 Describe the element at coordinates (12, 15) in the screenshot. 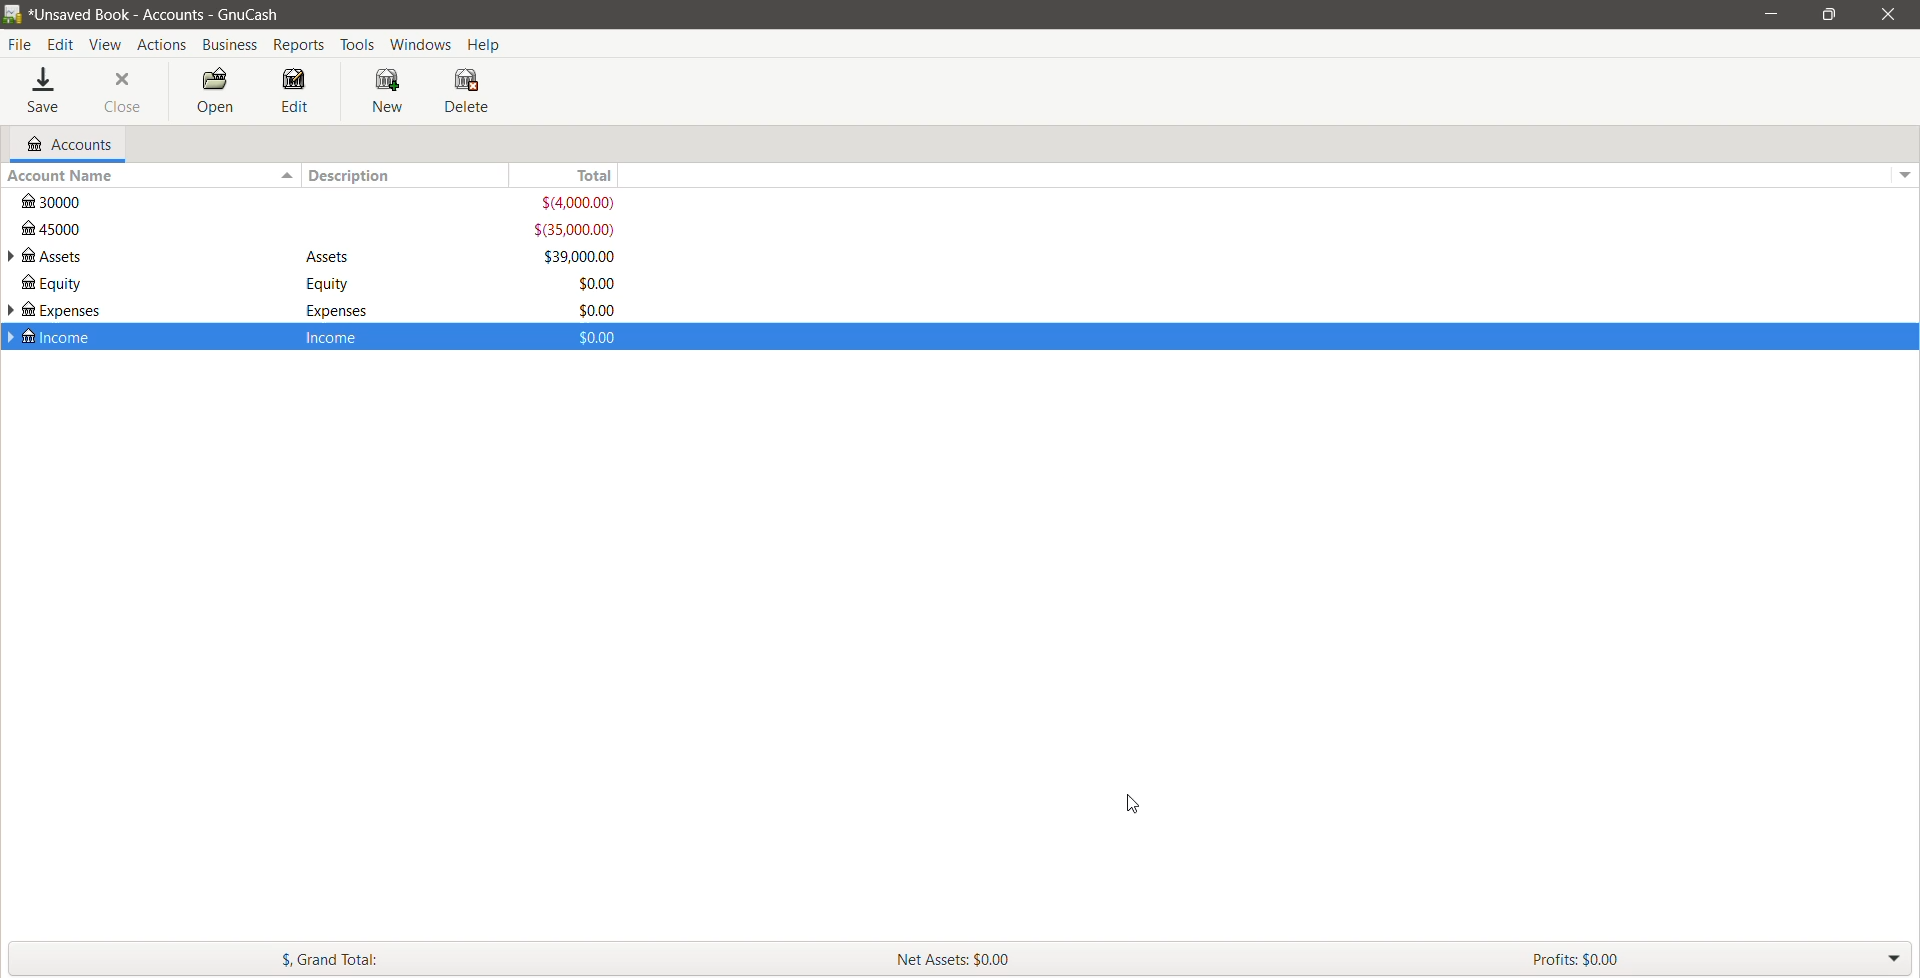

I see `Application Logo` at that location.